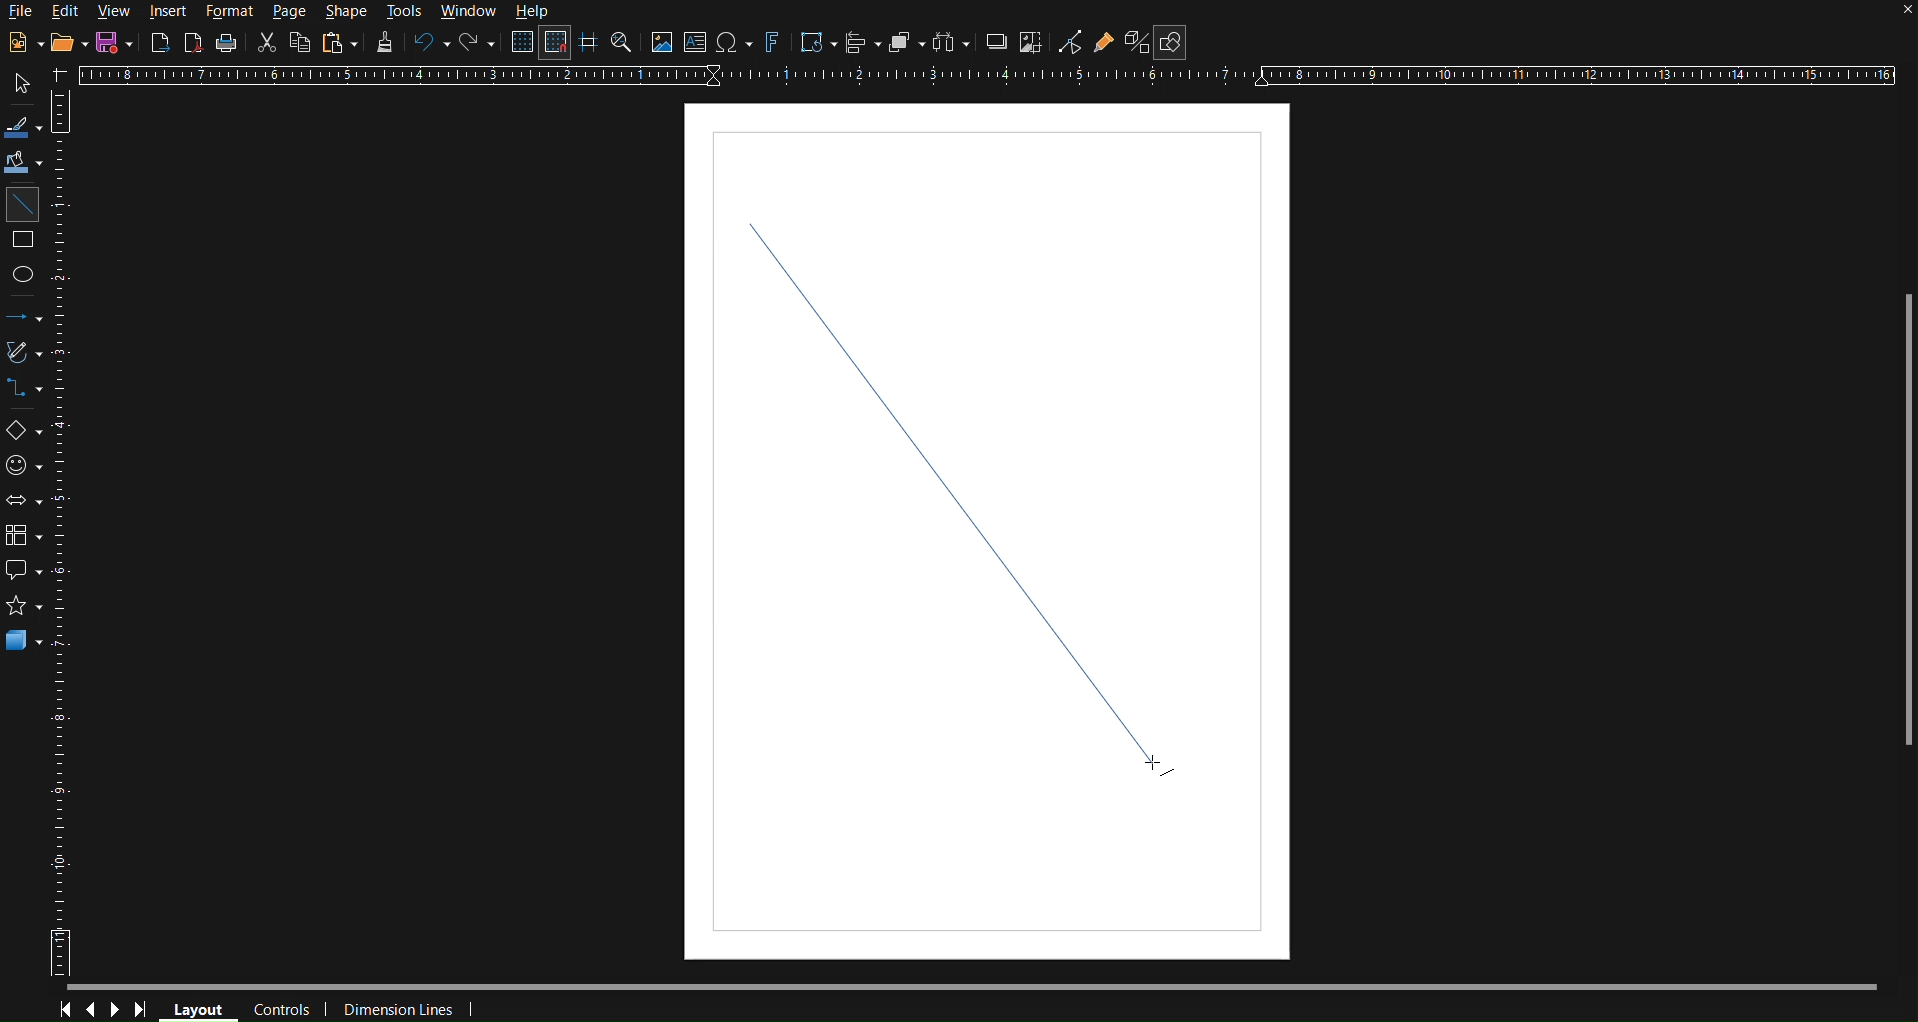 The image size is (1918, 1022). What do you see at coordinates (24, 85) in the screenshot?
I see `Select` at bounding box center [24, 85].